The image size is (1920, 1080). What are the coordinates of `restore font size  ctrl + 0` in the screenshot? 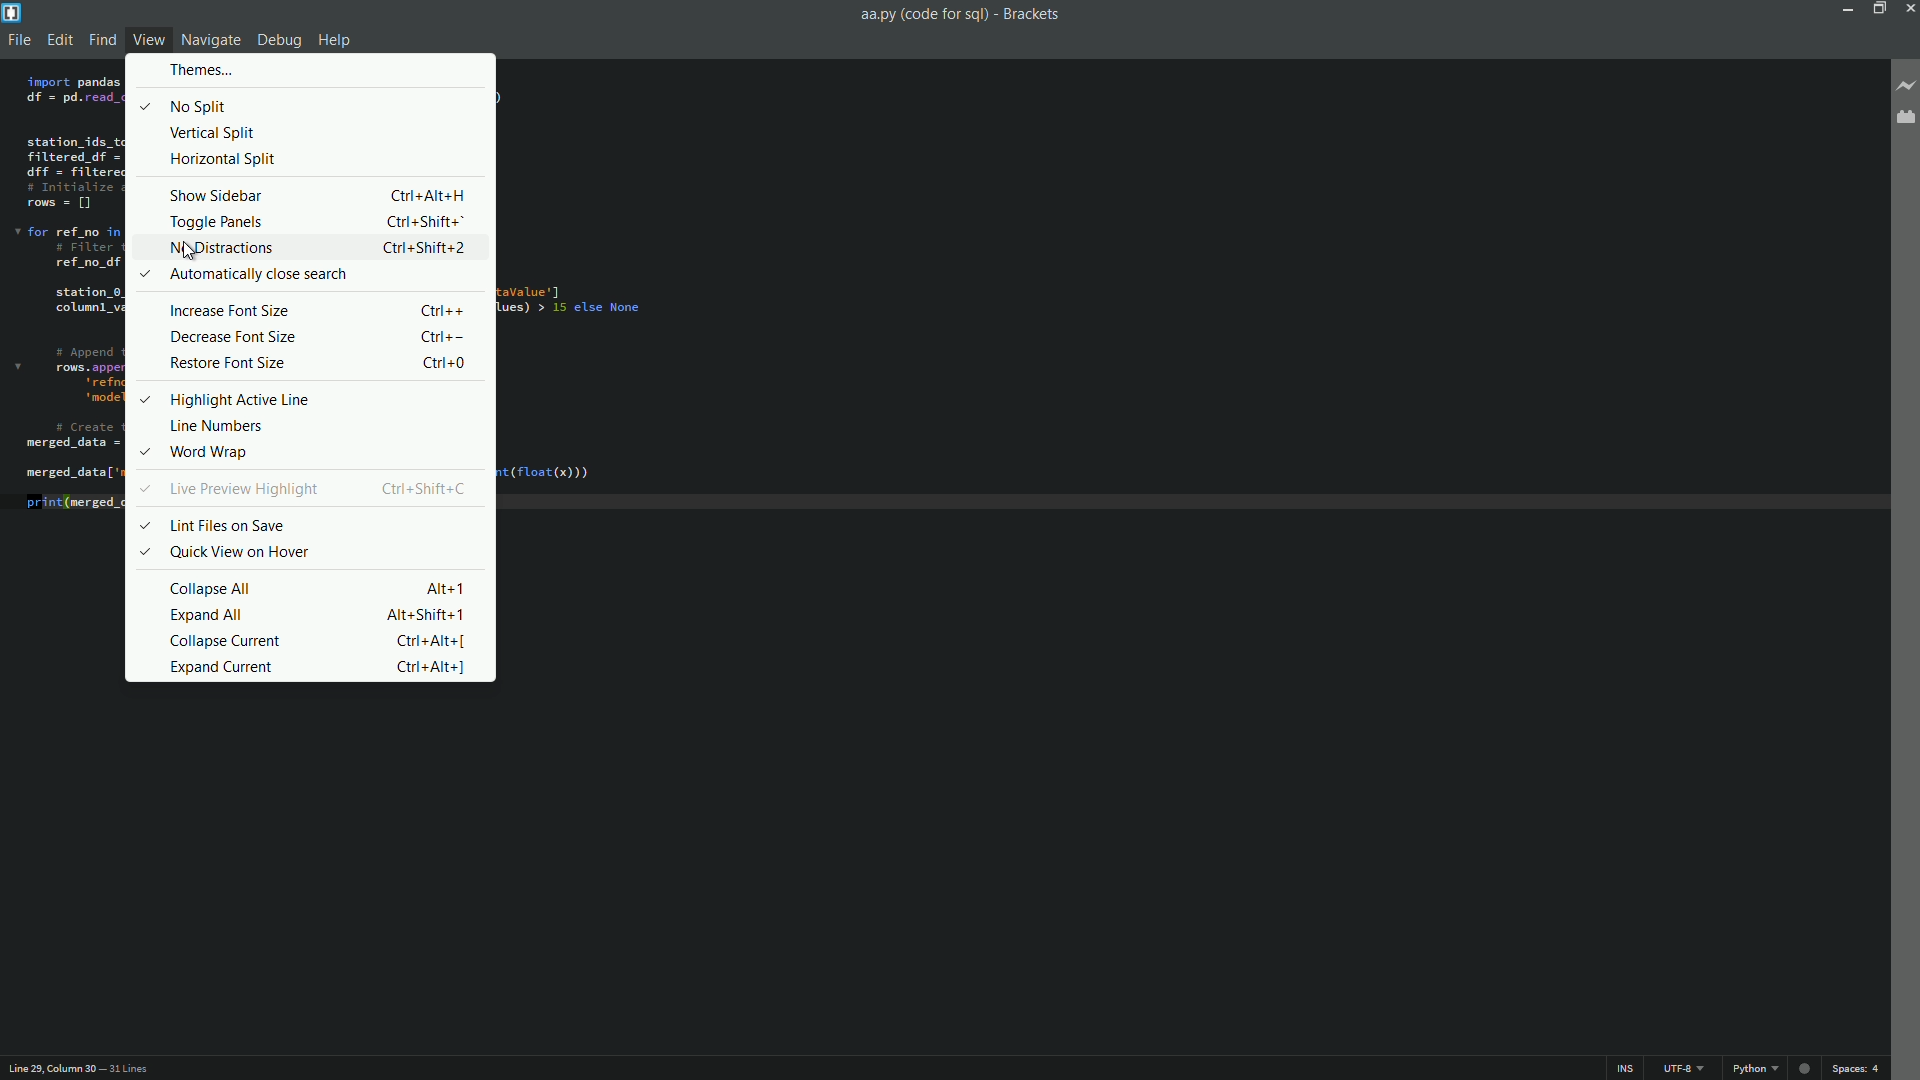 It's located at (321, 362).